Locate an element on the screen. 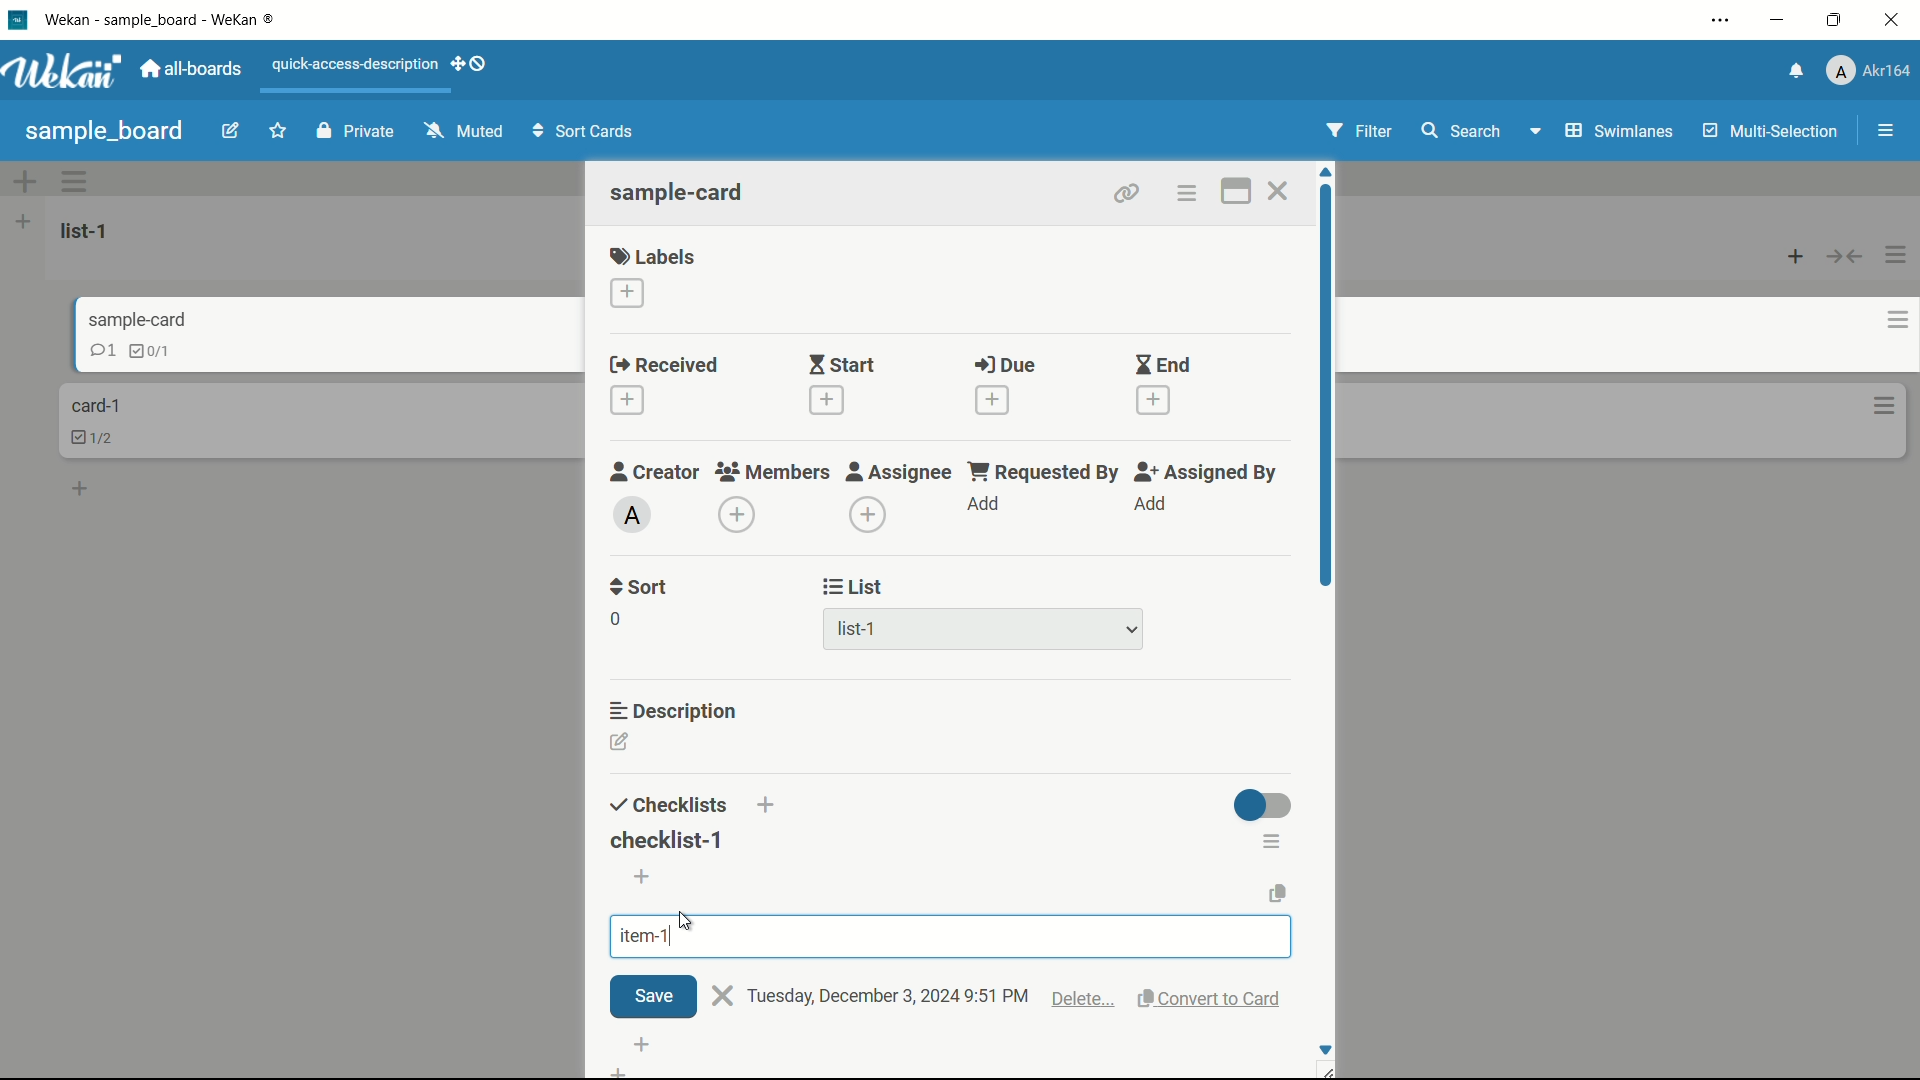  swimlane actions is located at coordinates (75, 180).